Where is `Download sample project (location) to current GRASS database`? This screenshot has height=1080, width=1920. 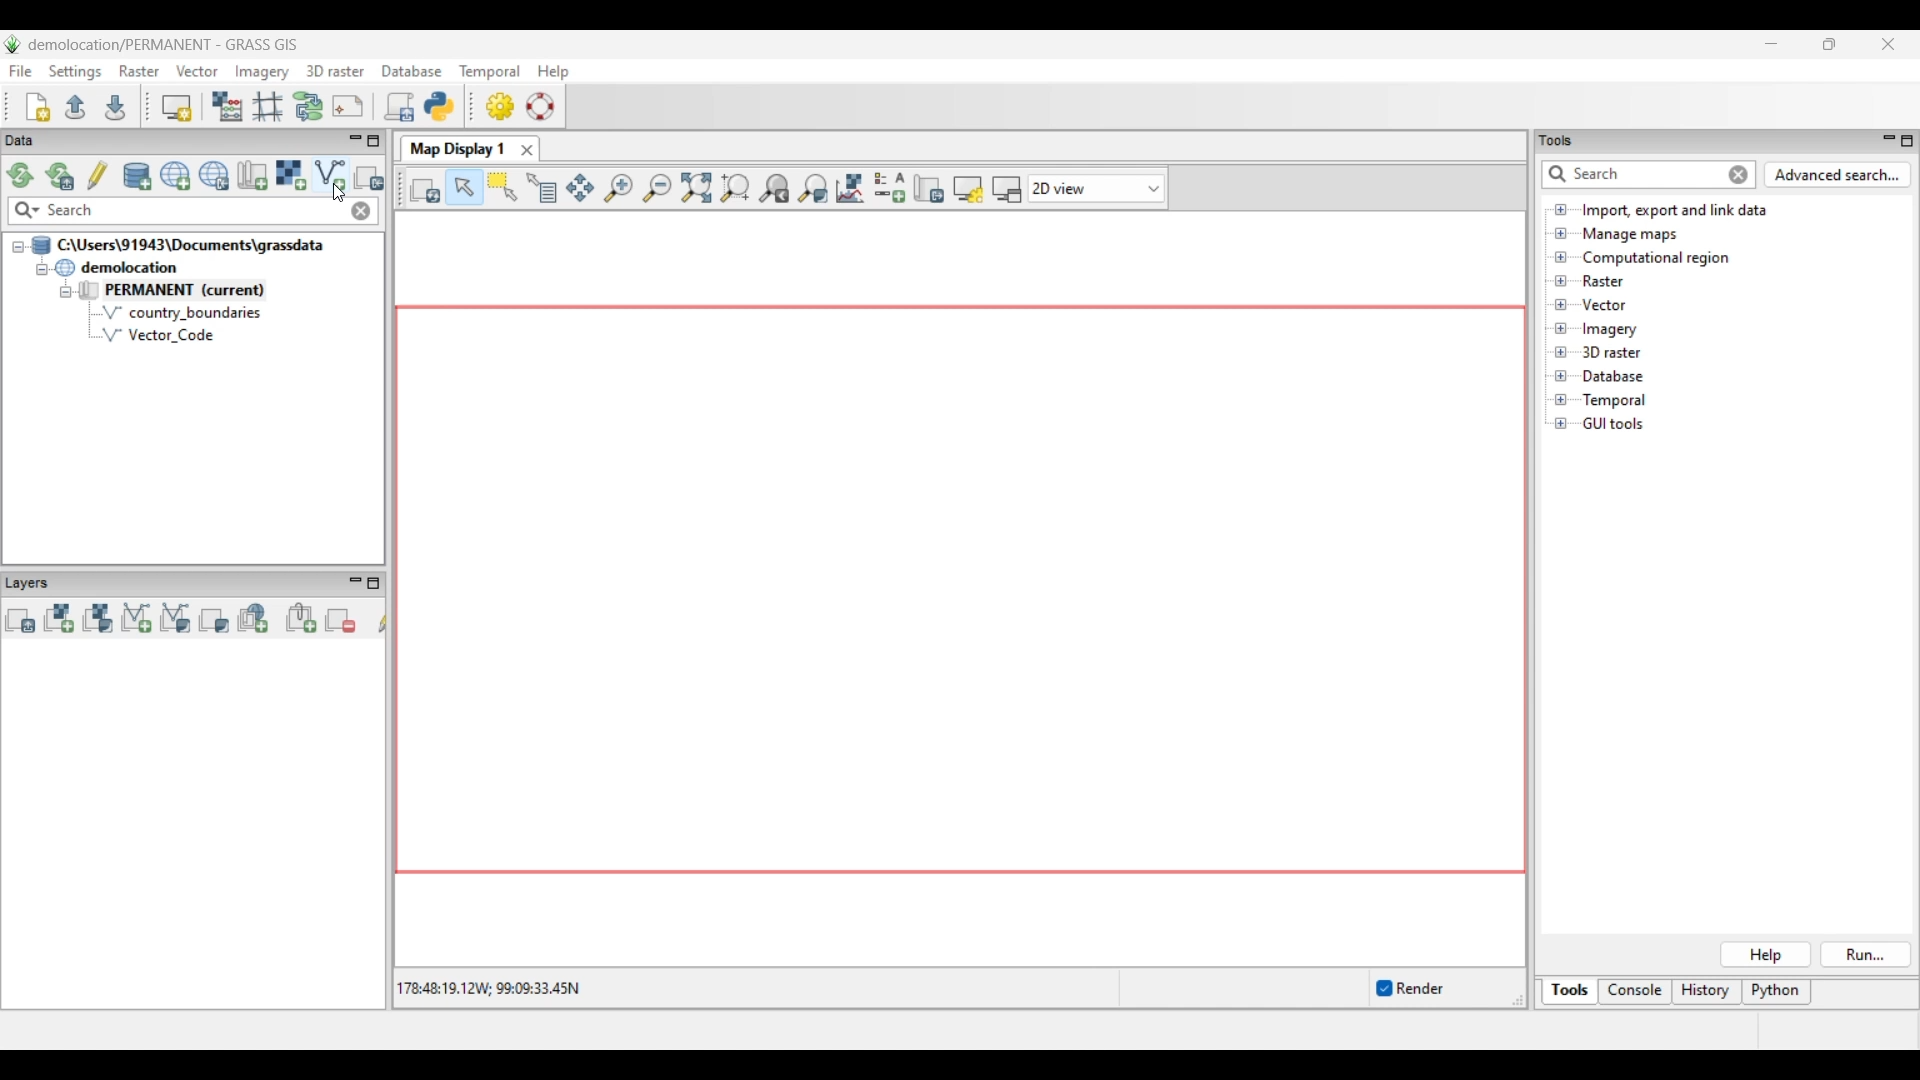
Download sample project (location) to current GRASS database is located at coordinates (212, 176).